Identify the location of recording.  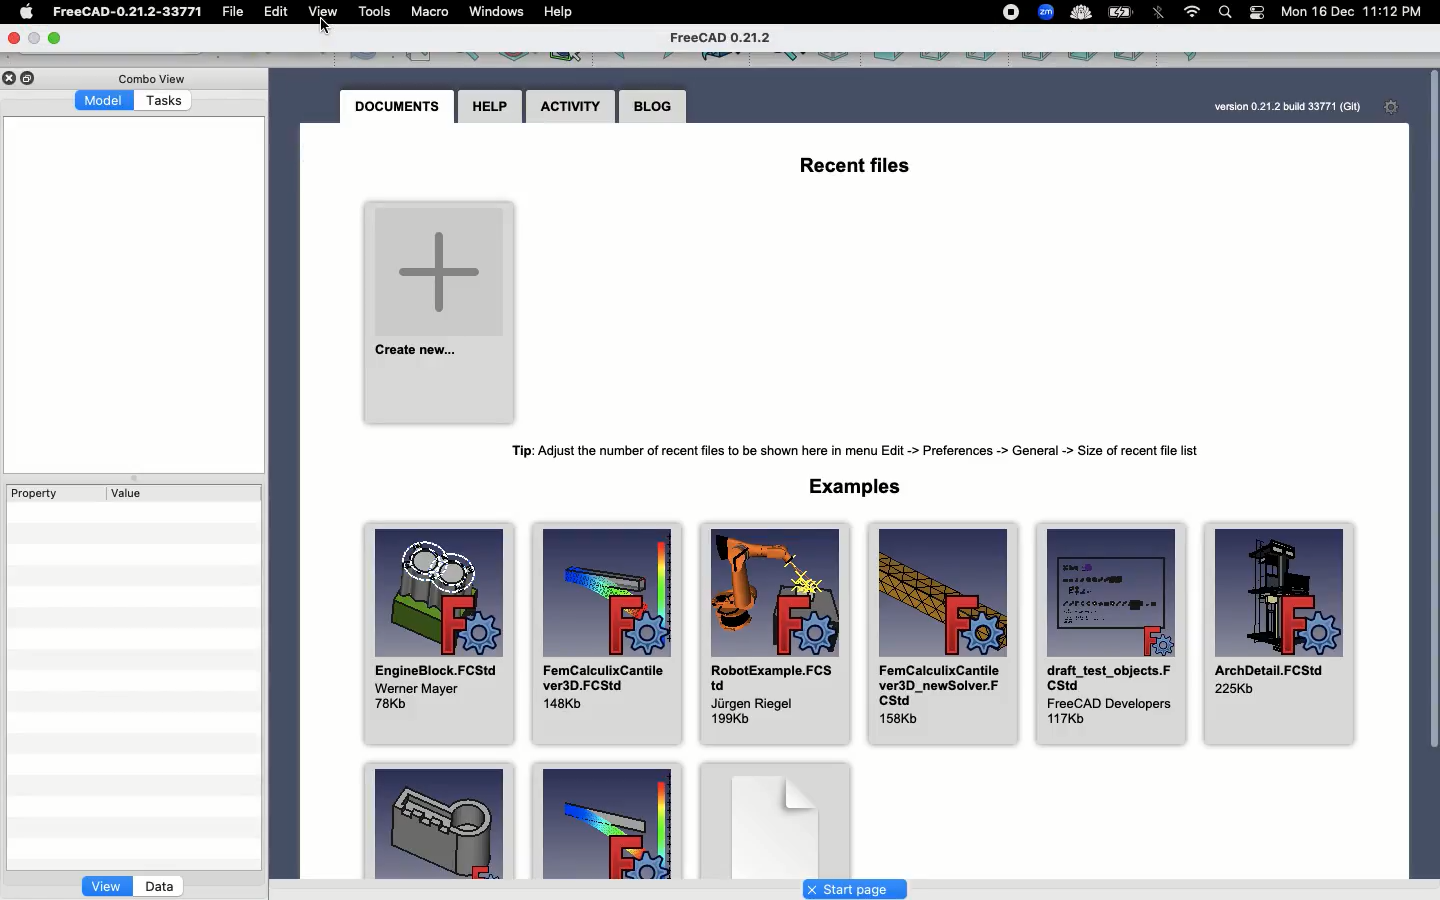
(1010, 12).